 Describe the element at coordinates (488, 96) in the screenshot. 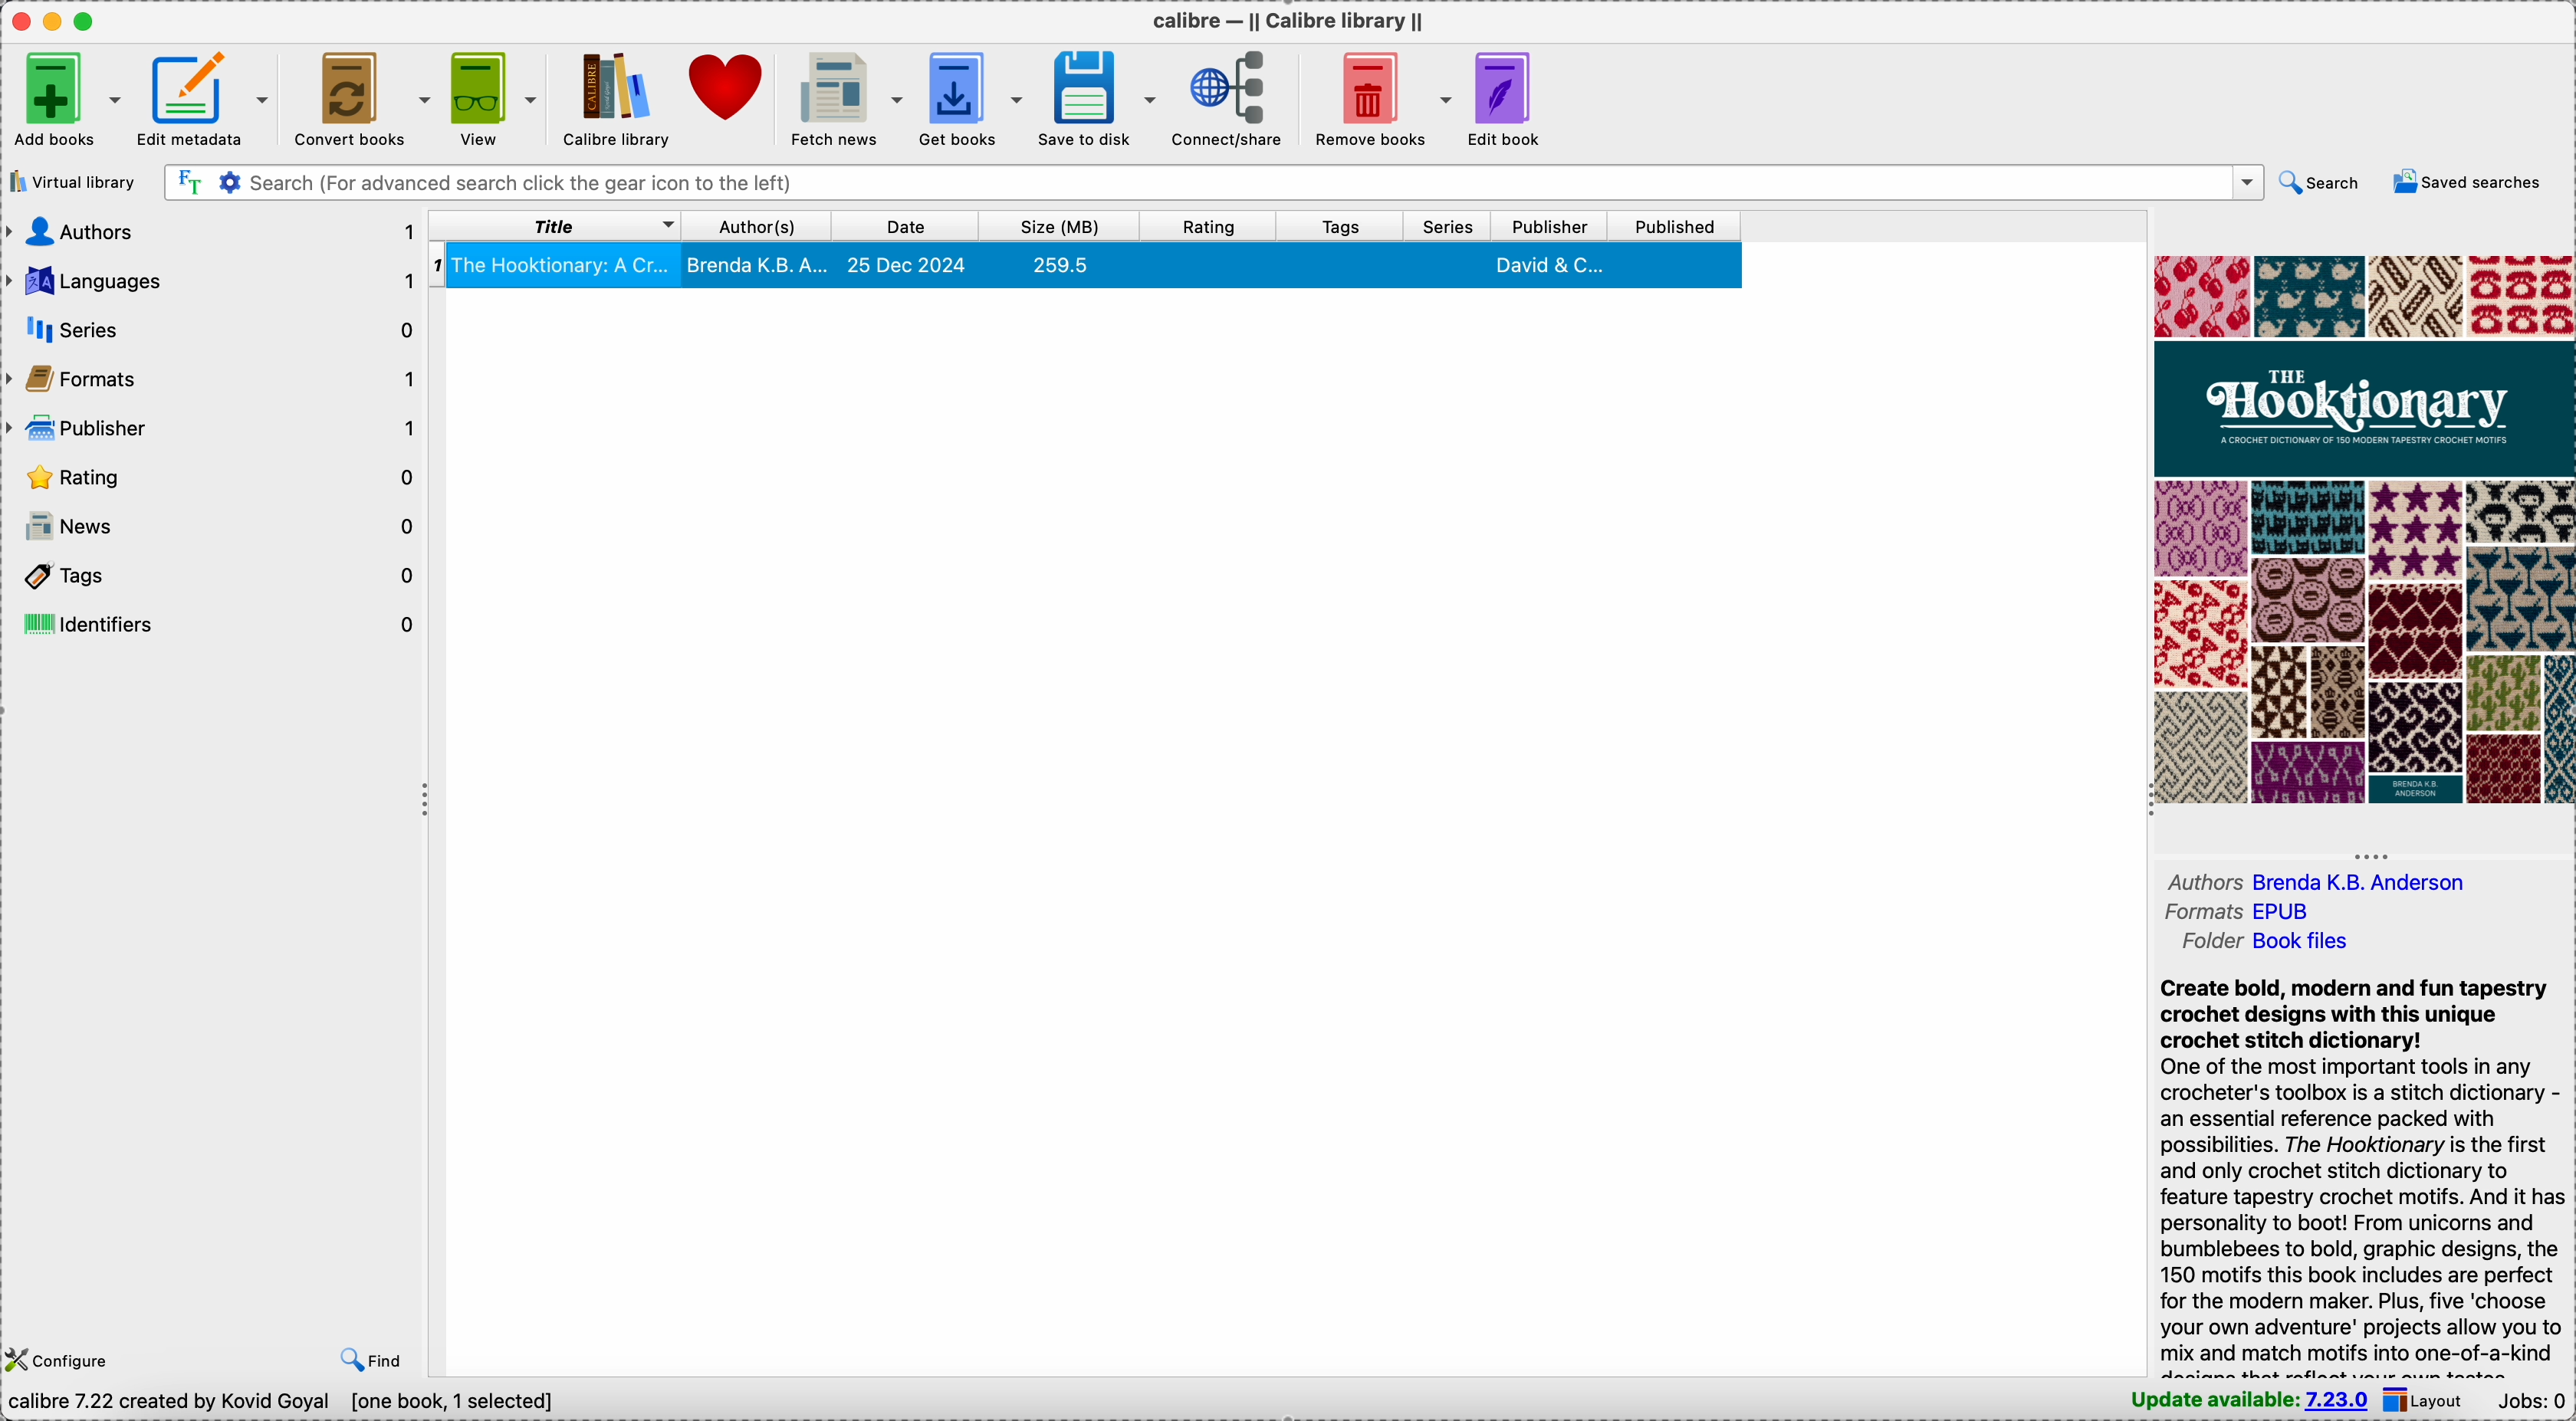

I see `view` at that location.